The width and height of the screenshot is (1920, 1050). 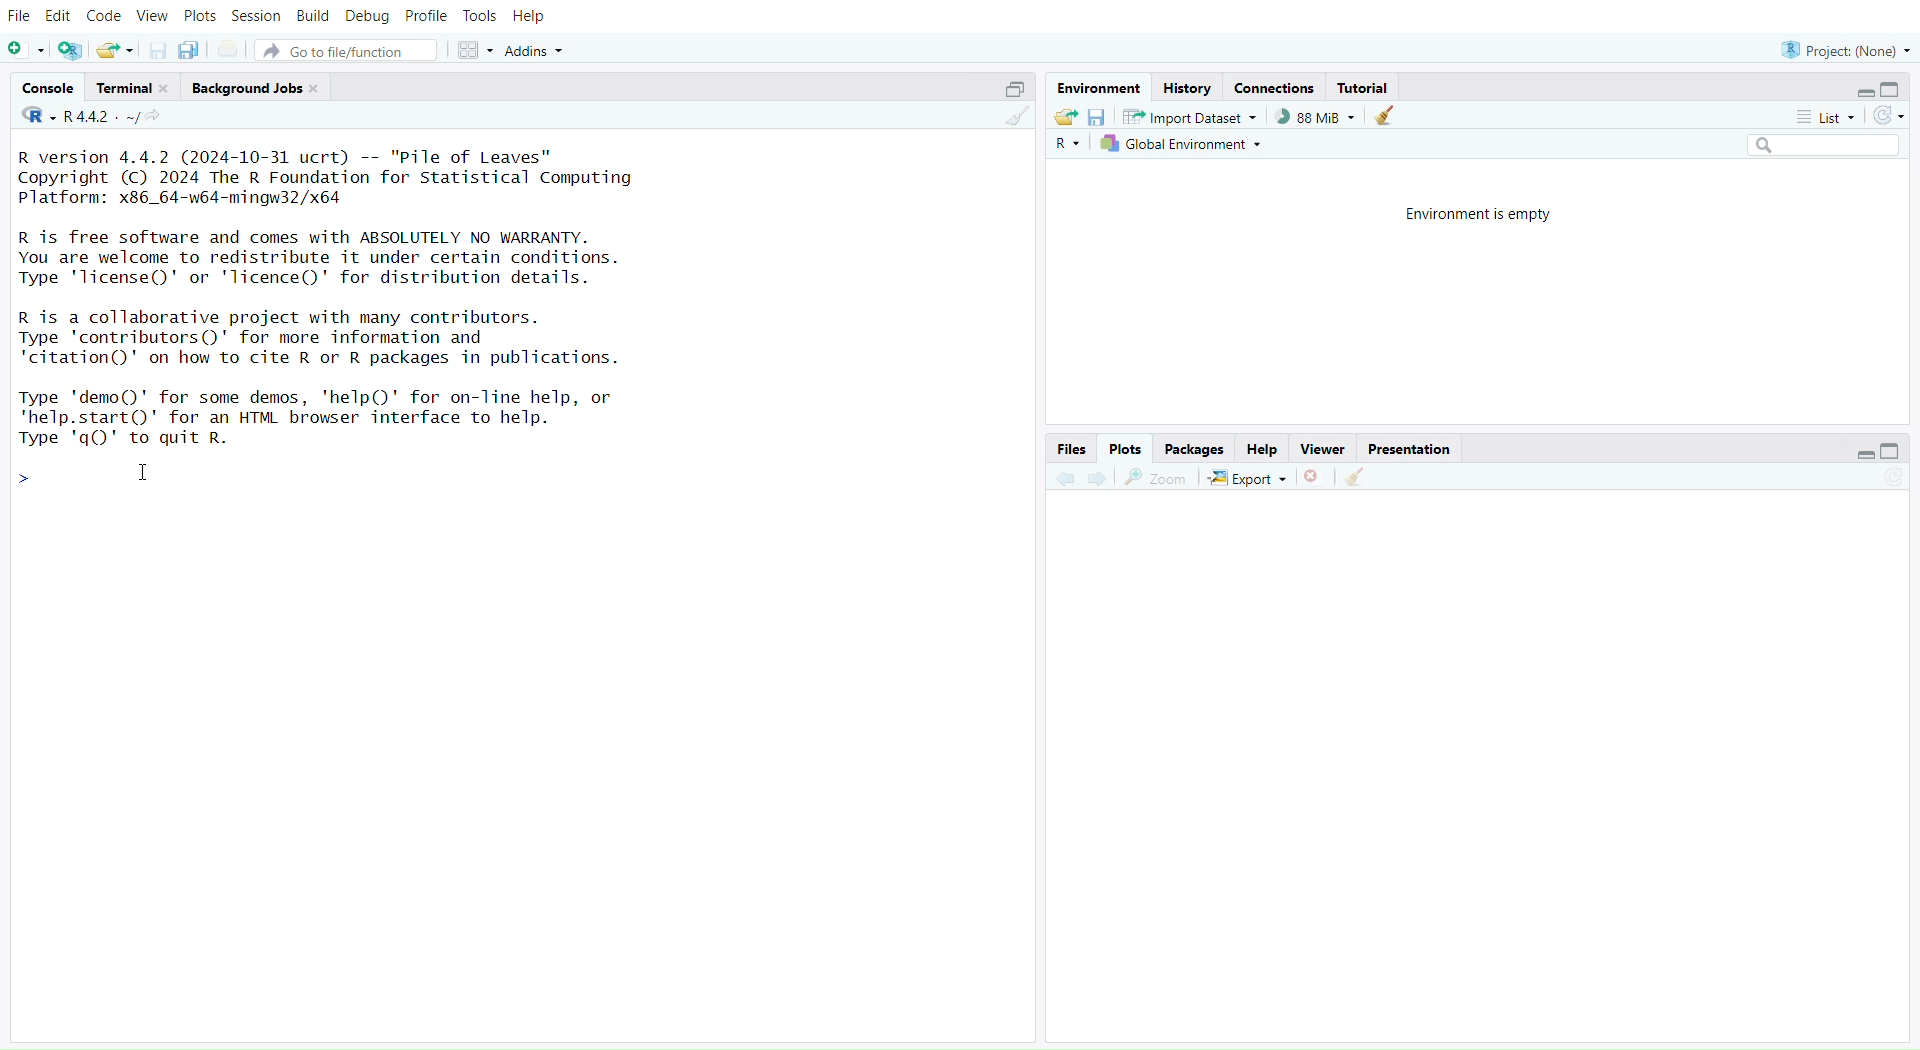 I want to click on build, so click(x=313, y=18).